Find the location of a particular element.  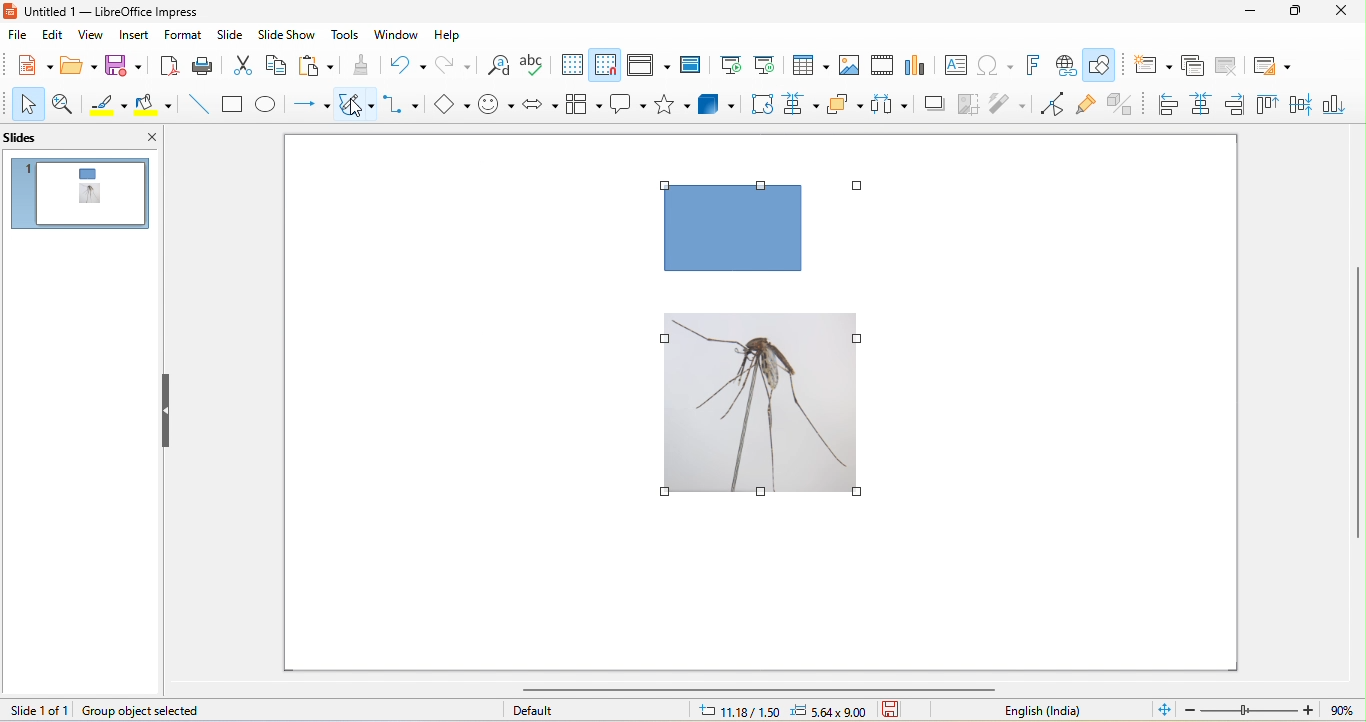

maximize is located at coordinates (1294, 12).